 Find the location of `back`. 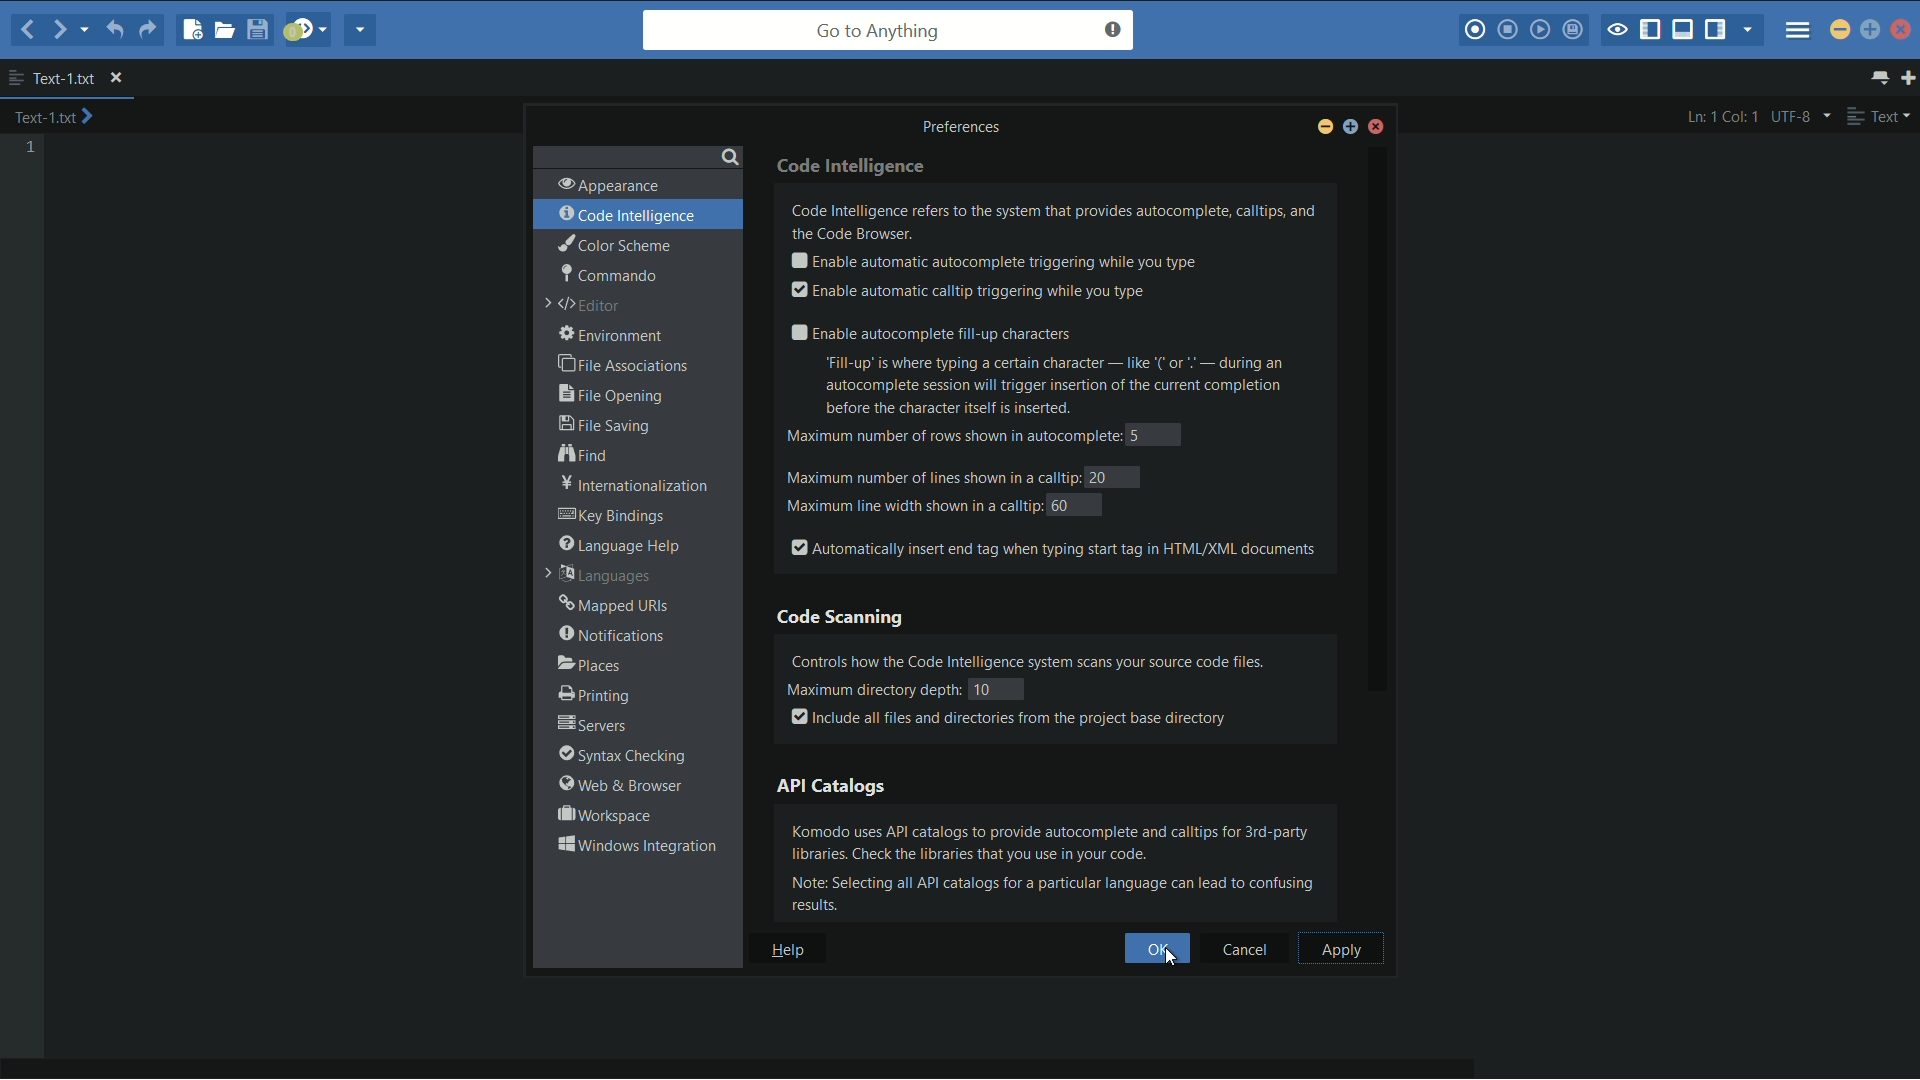

back is located at coordinates (28, 29).